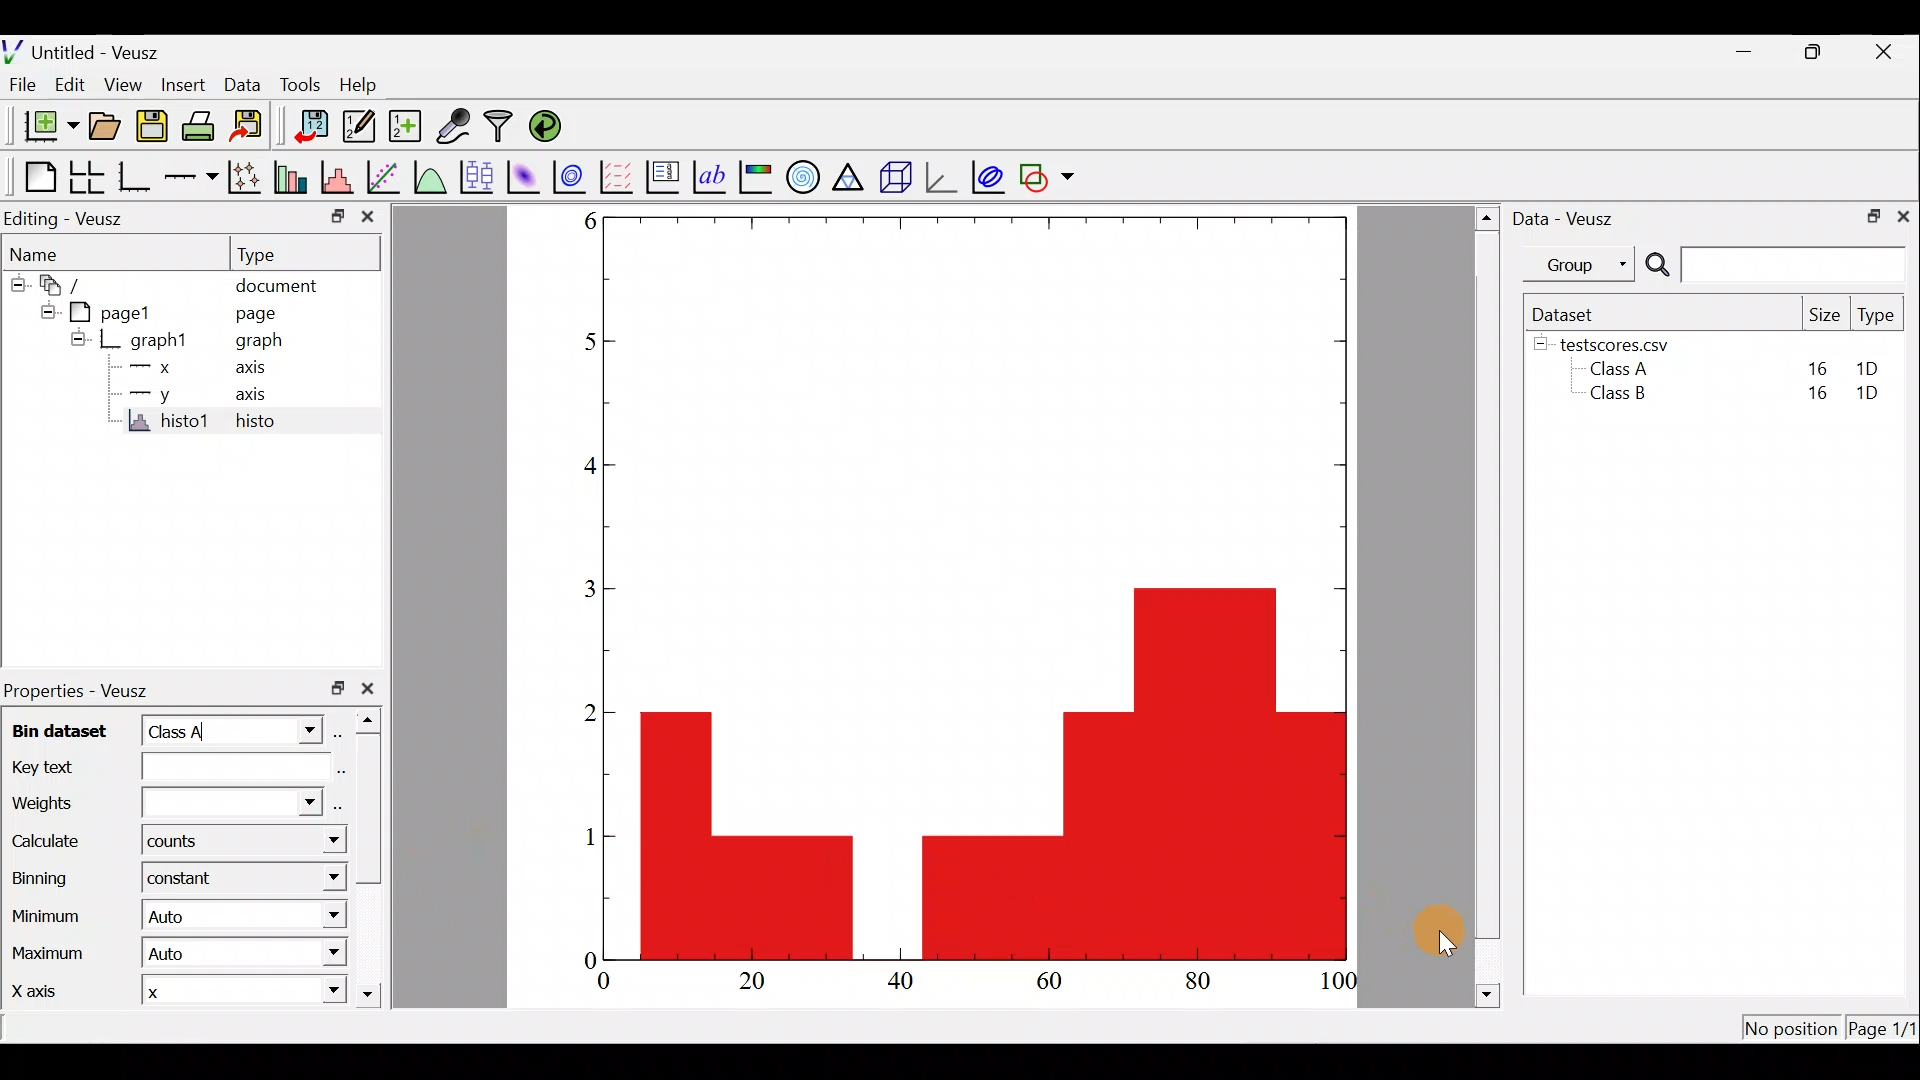  I want to click on Name, so click(60, 255).